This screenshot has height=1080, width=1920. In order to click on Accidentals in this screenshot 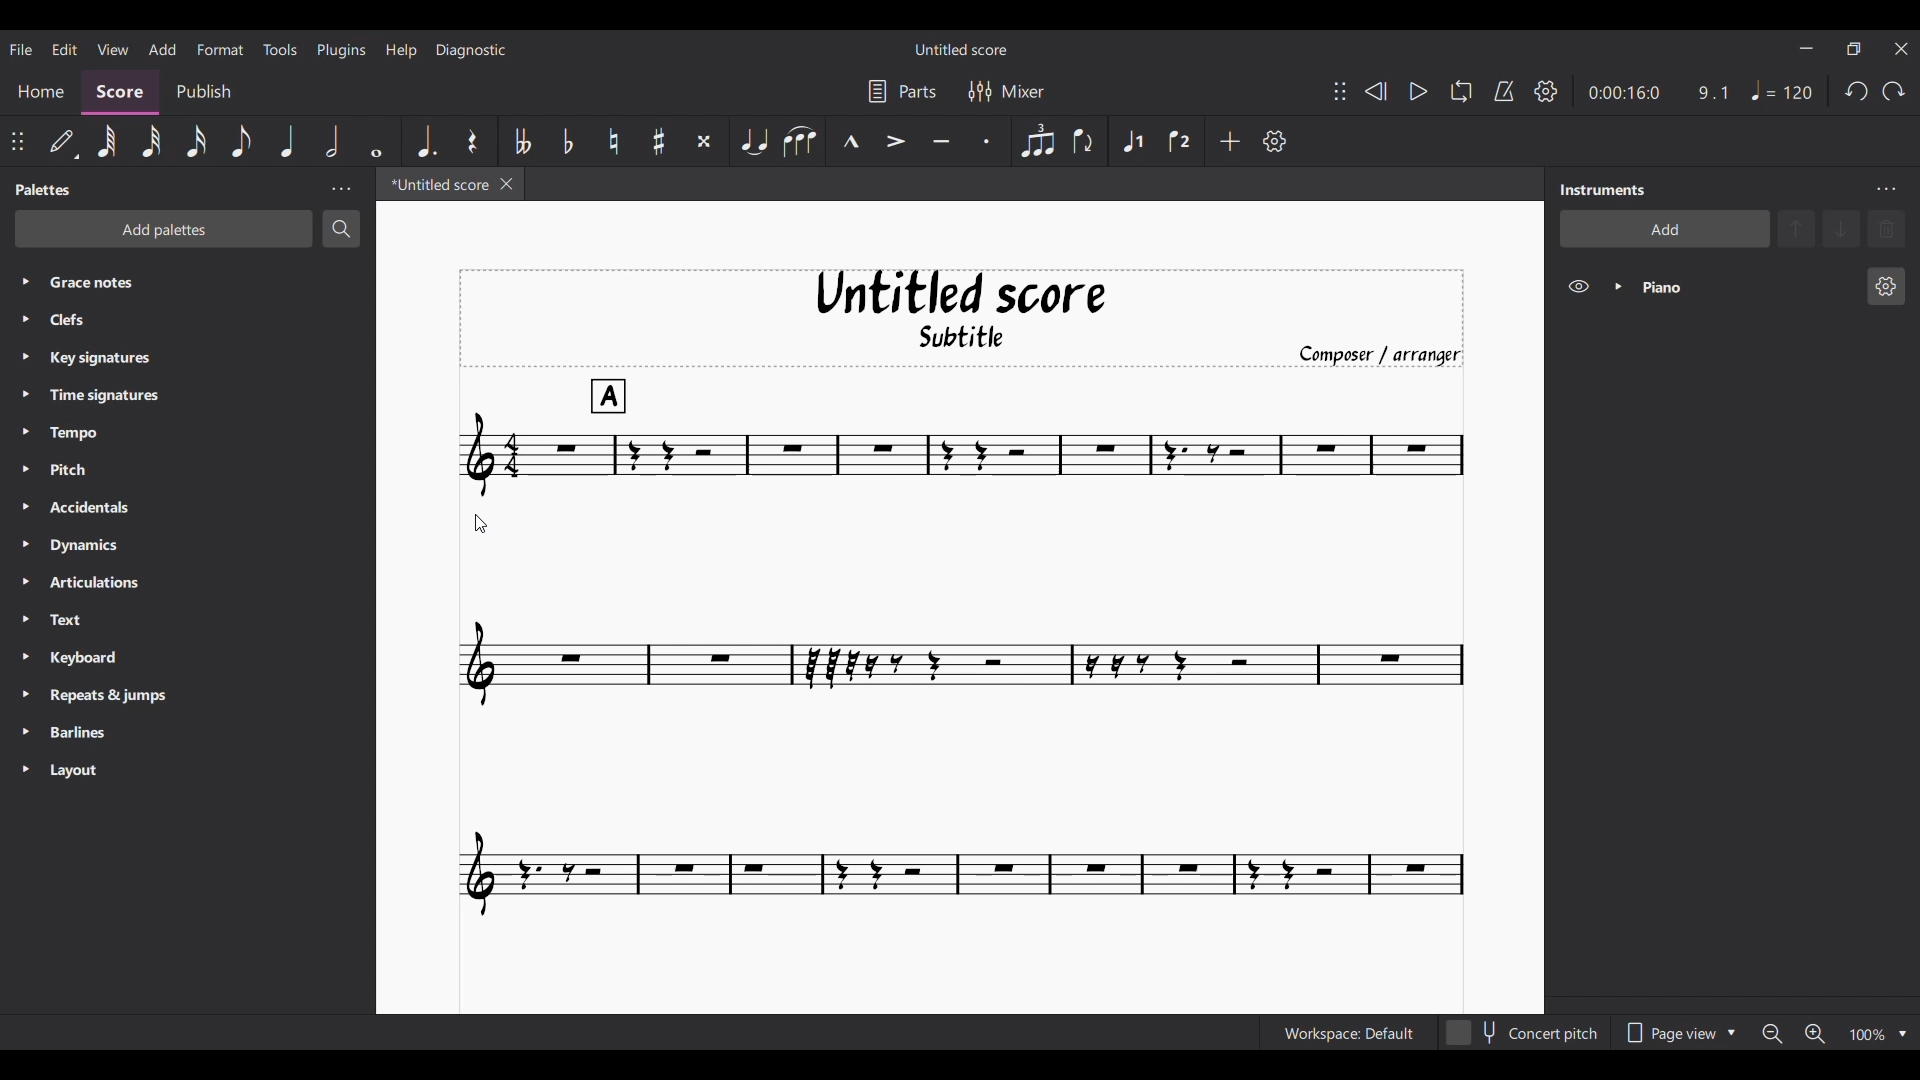, I will do `click(119, 509)`.